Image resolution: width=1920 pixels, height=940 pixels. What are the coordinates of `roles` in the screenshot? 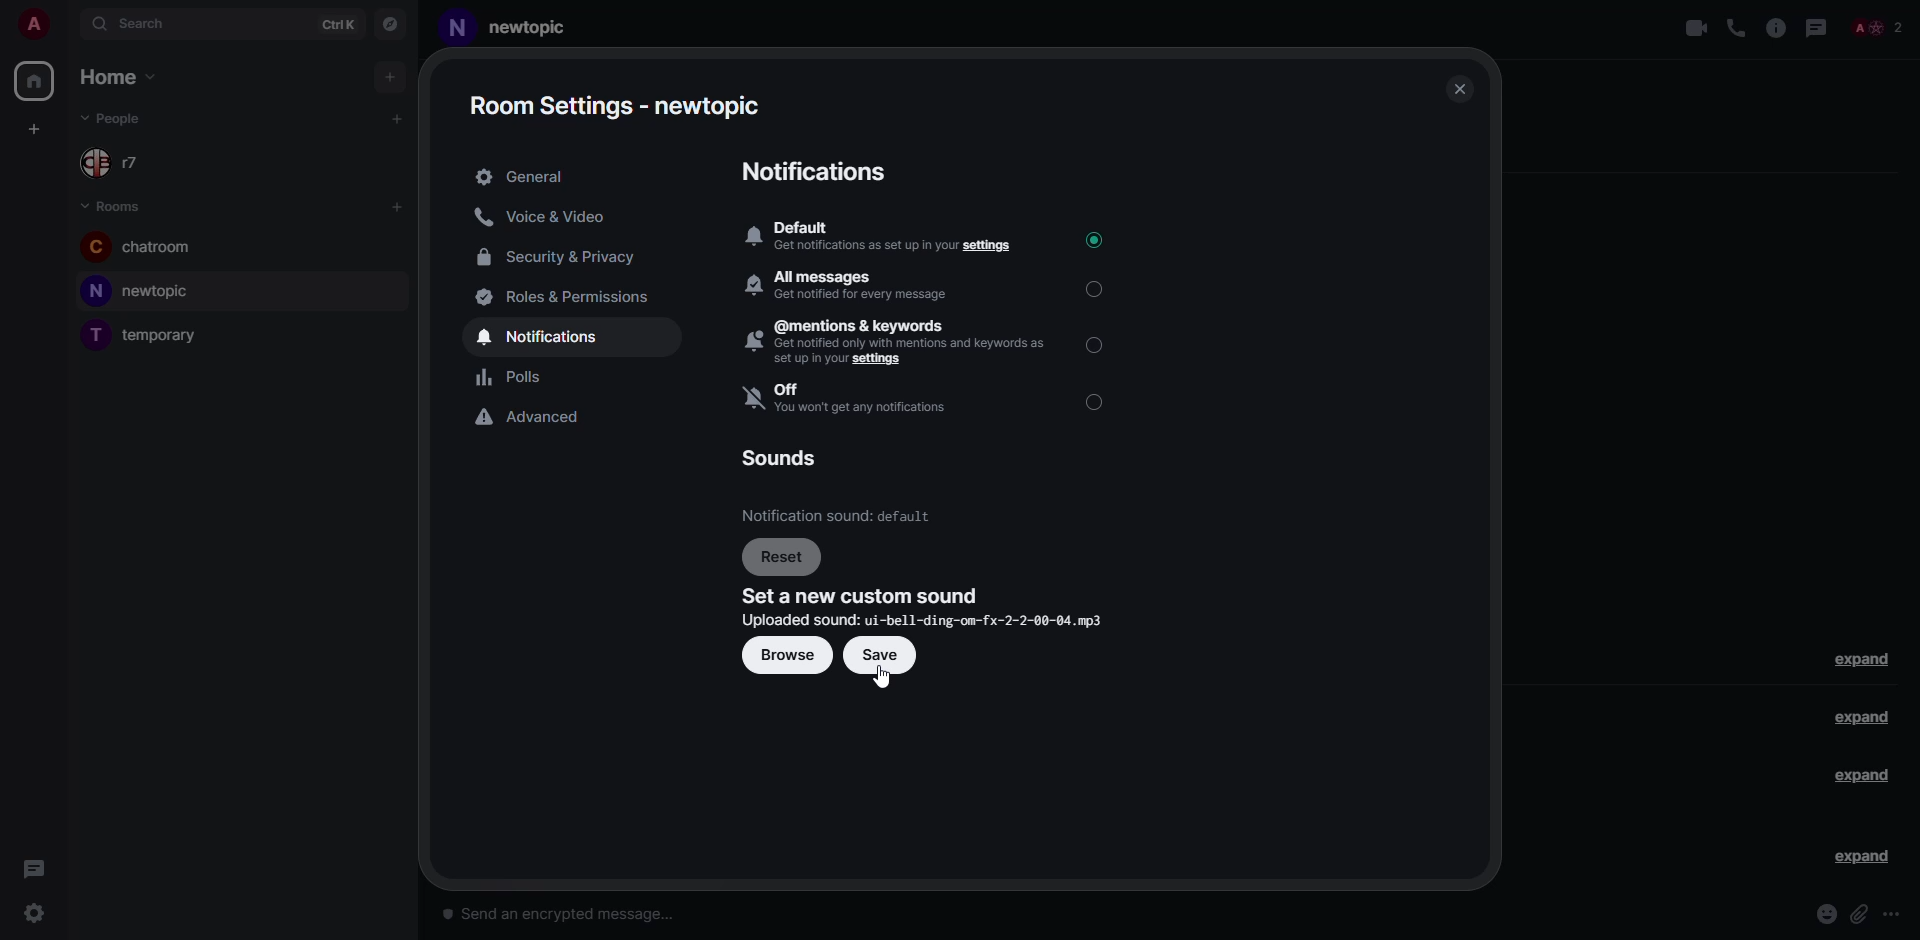 It's located at (570, 295).